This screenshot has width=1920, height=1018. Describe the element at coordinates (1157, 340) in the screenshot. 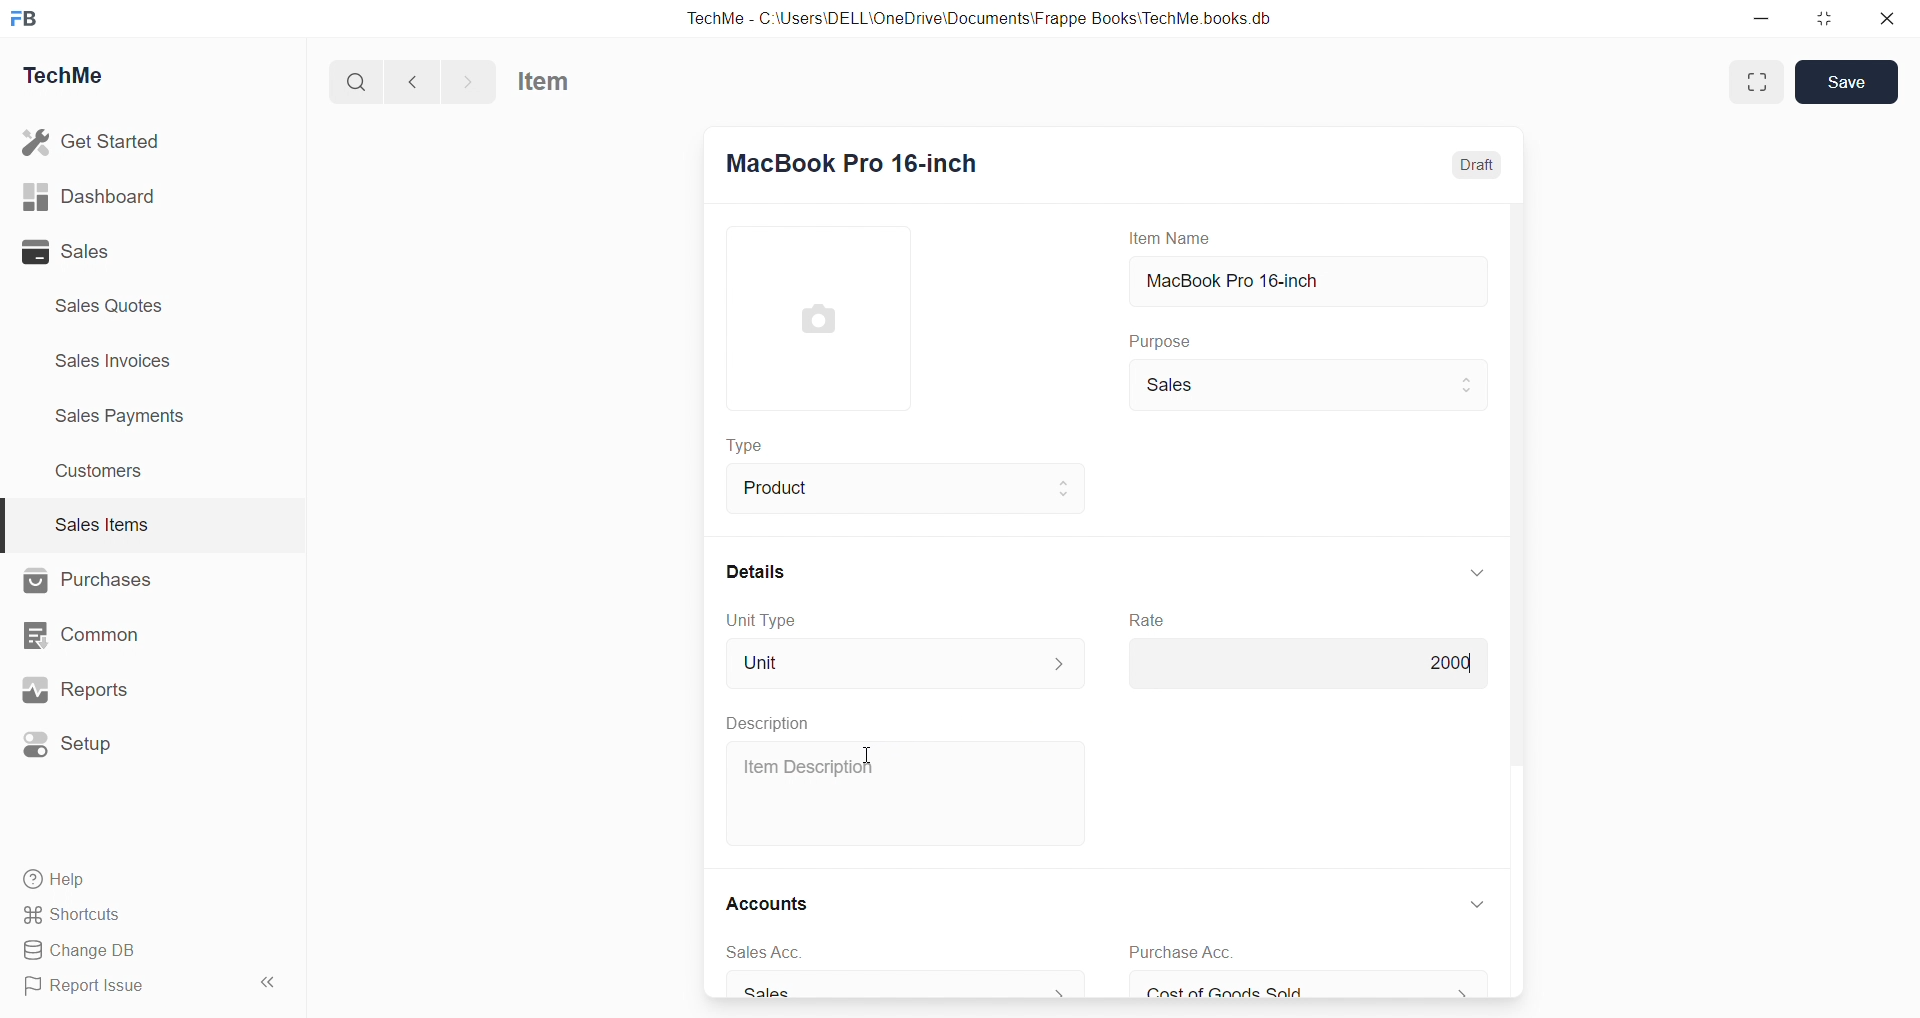

I see `Purpose` at that location.